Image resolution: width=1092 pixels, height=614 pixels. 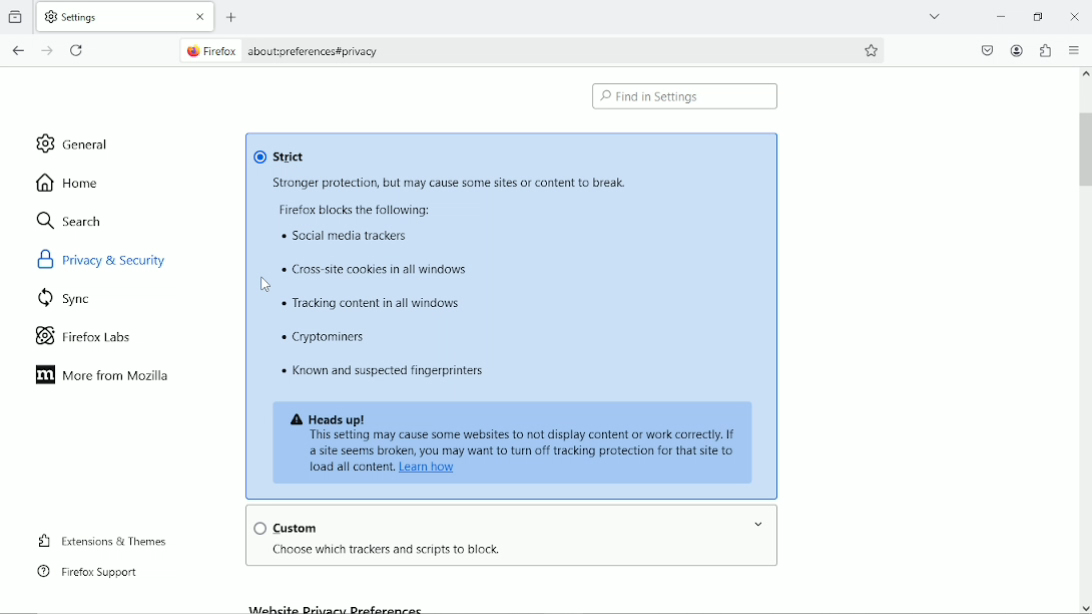 What do you see at coordinates (79, 49) in the screenshot?
I see `reload current page` at bounding box center [79, 49].